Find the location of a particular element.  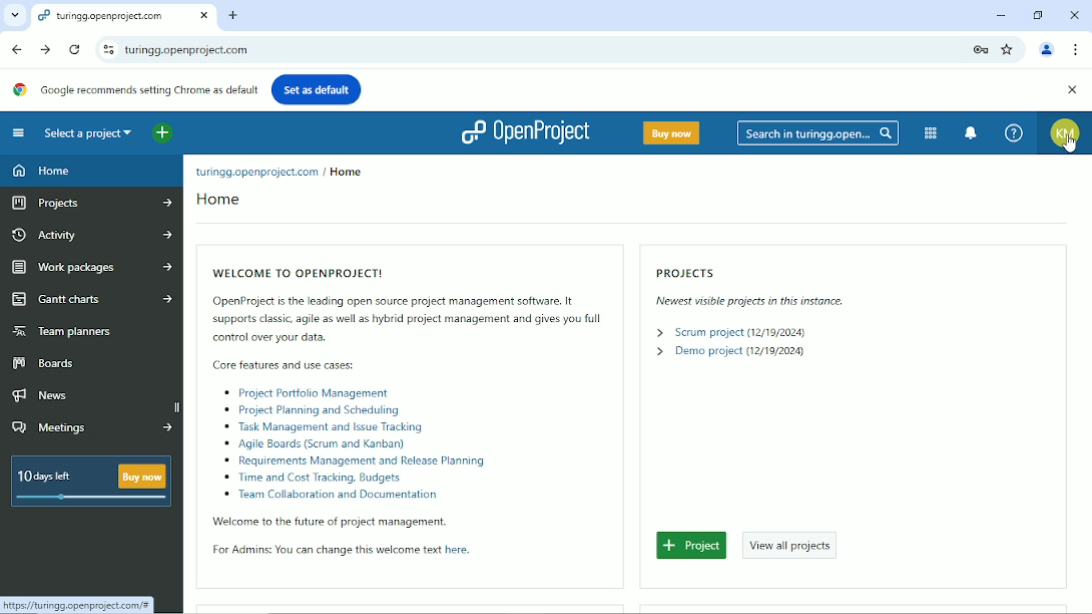

‘® Propect Planning and Scheduling is located at coordinates (316, 409).